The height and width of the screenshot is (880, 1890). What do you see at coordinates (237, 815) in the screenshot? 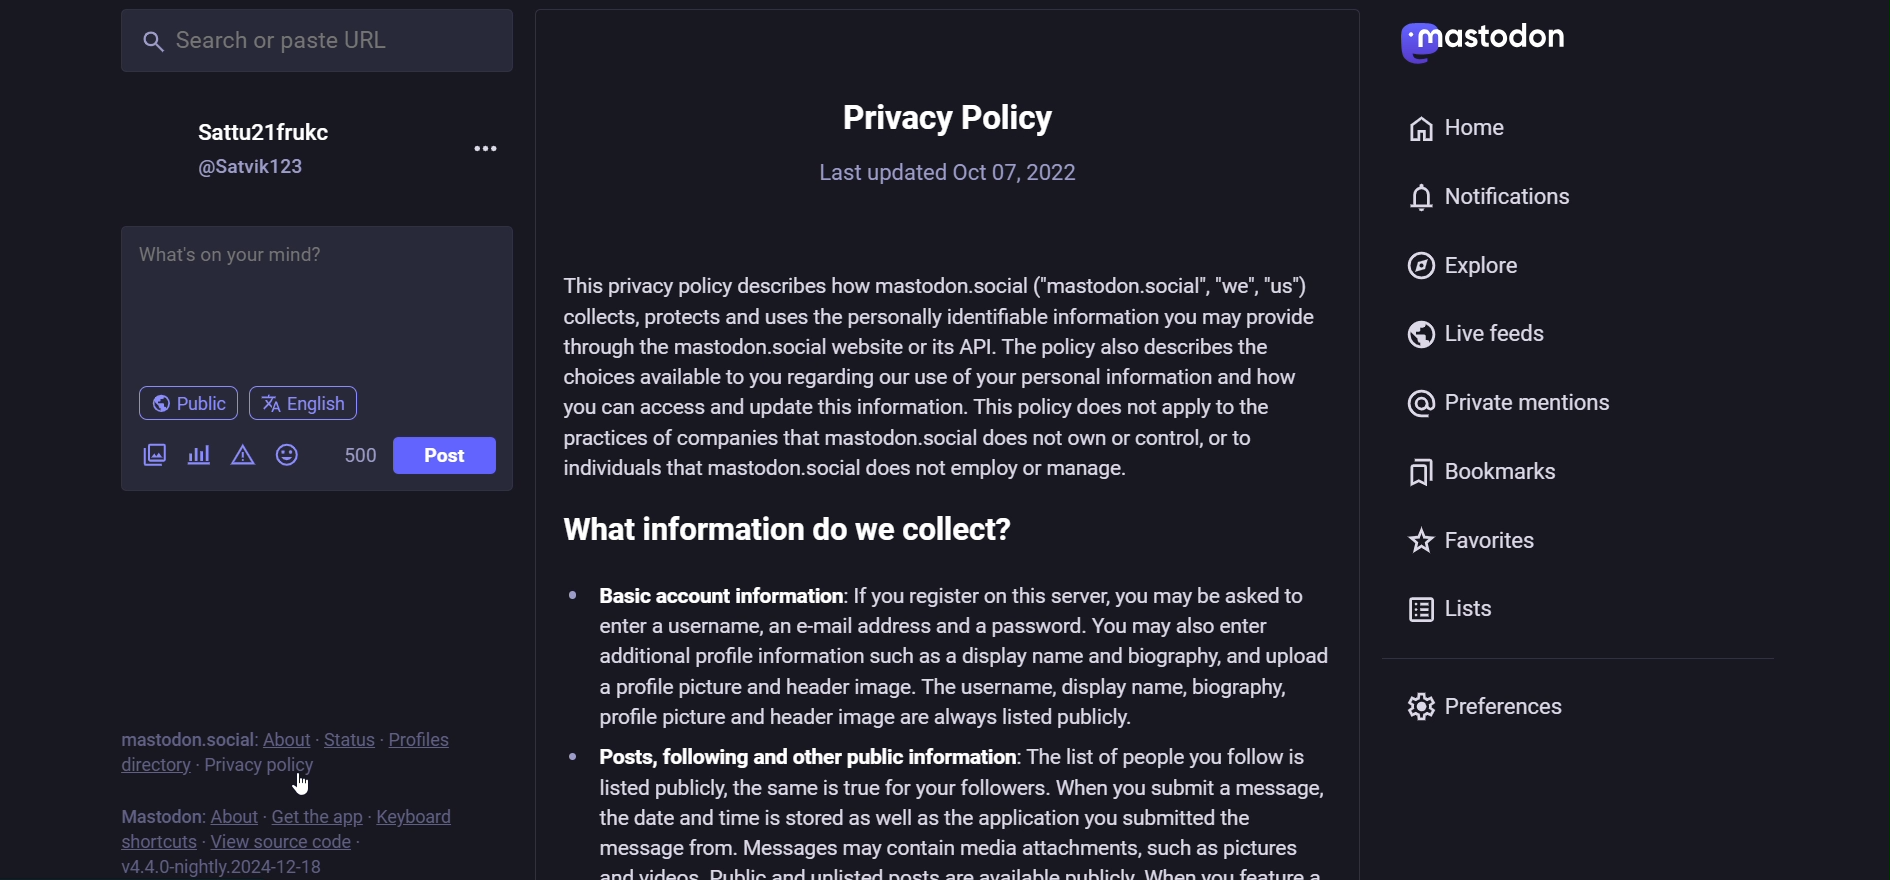
I see `about` at bounding box center [237, 815].